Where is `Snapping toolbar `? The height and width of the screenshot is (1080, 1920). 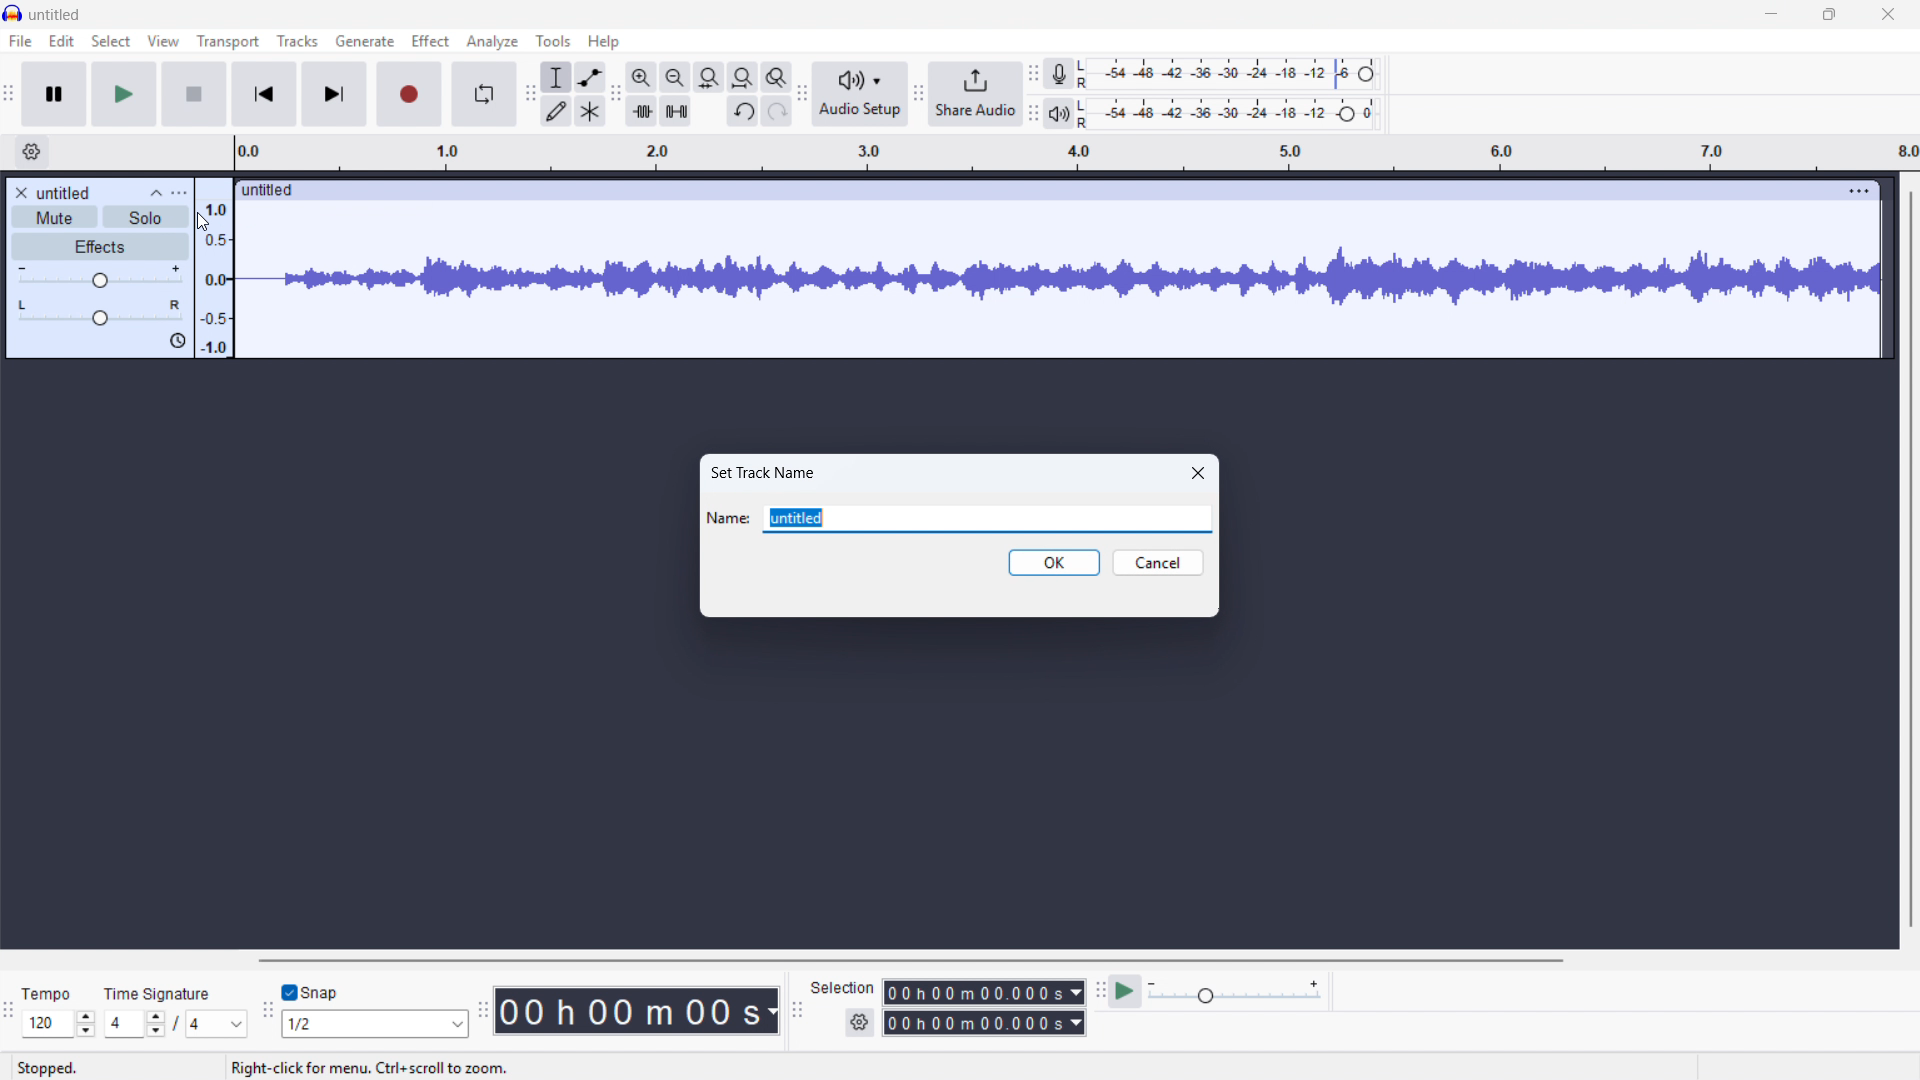 Snapping toolbar  is located at coordinates (267, 1012).